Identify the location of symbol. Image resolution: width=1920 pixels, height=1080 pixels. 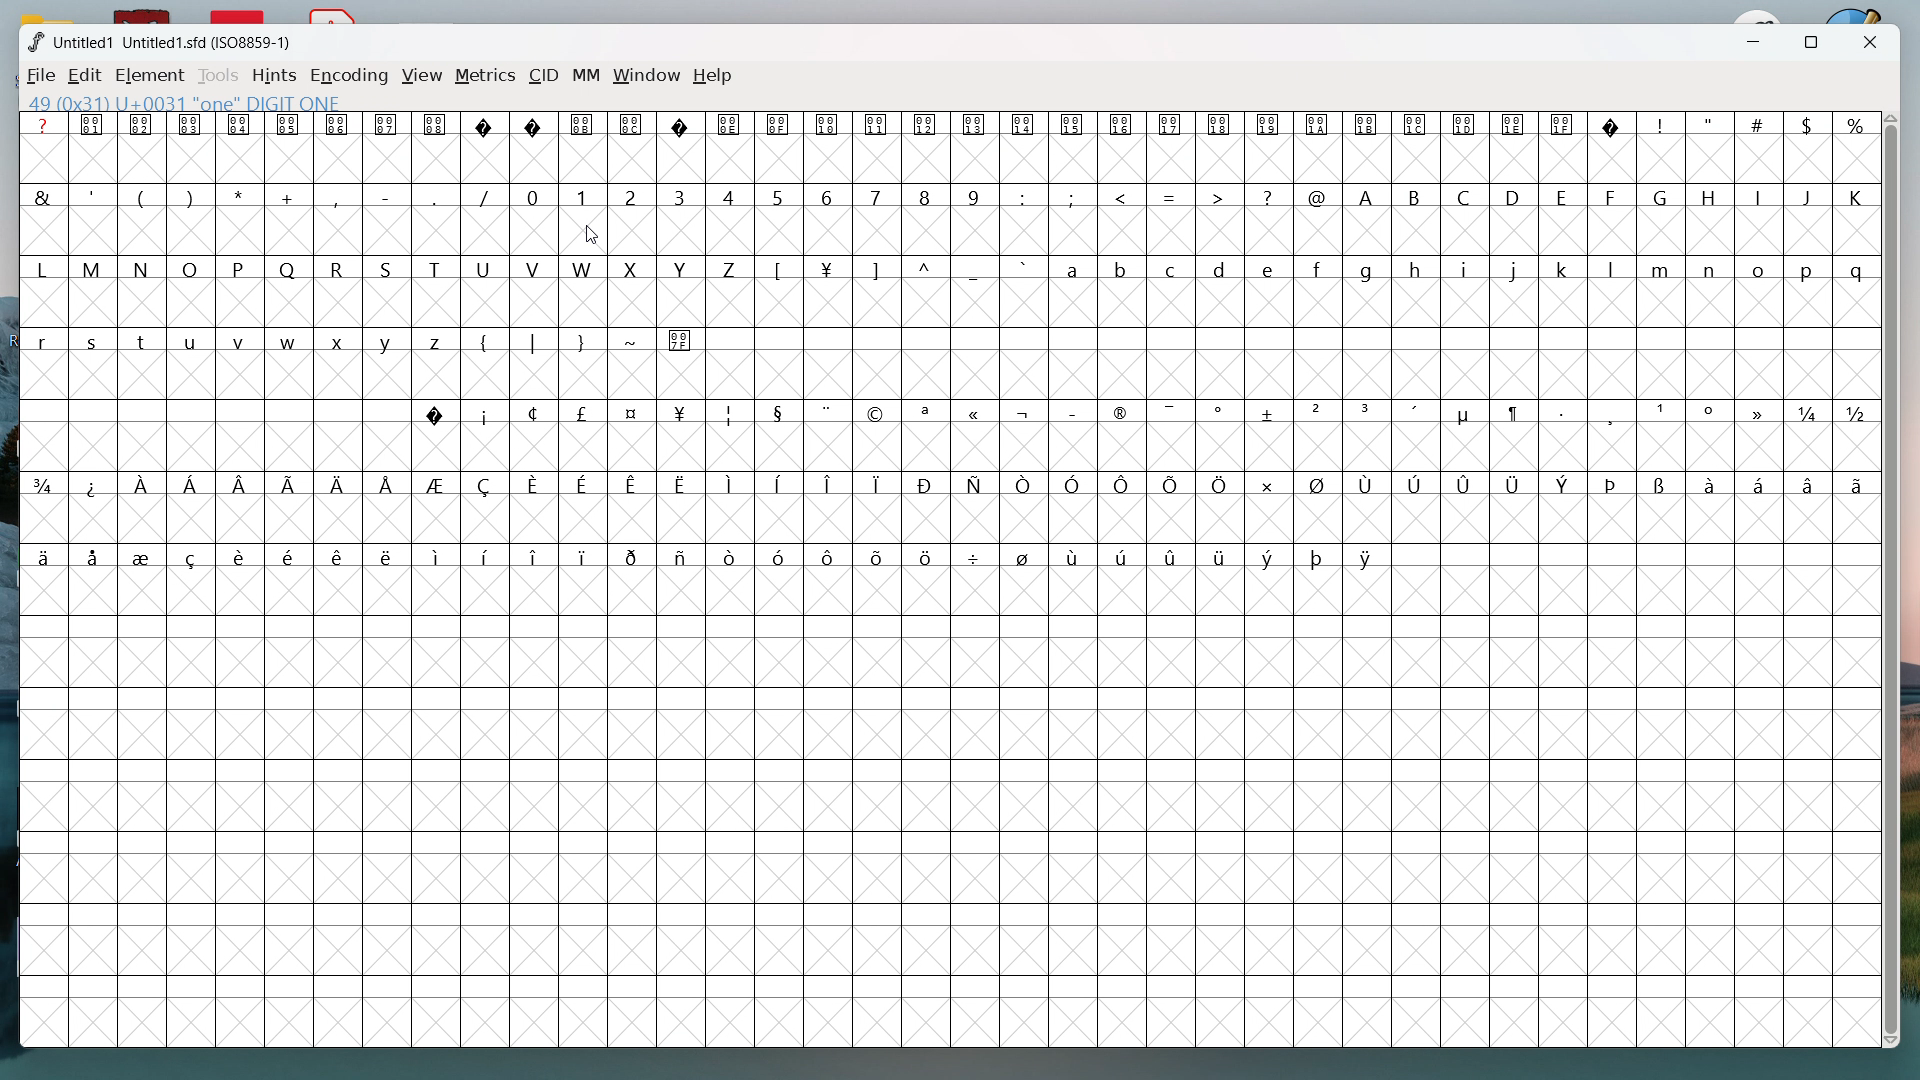
(1857, 413).